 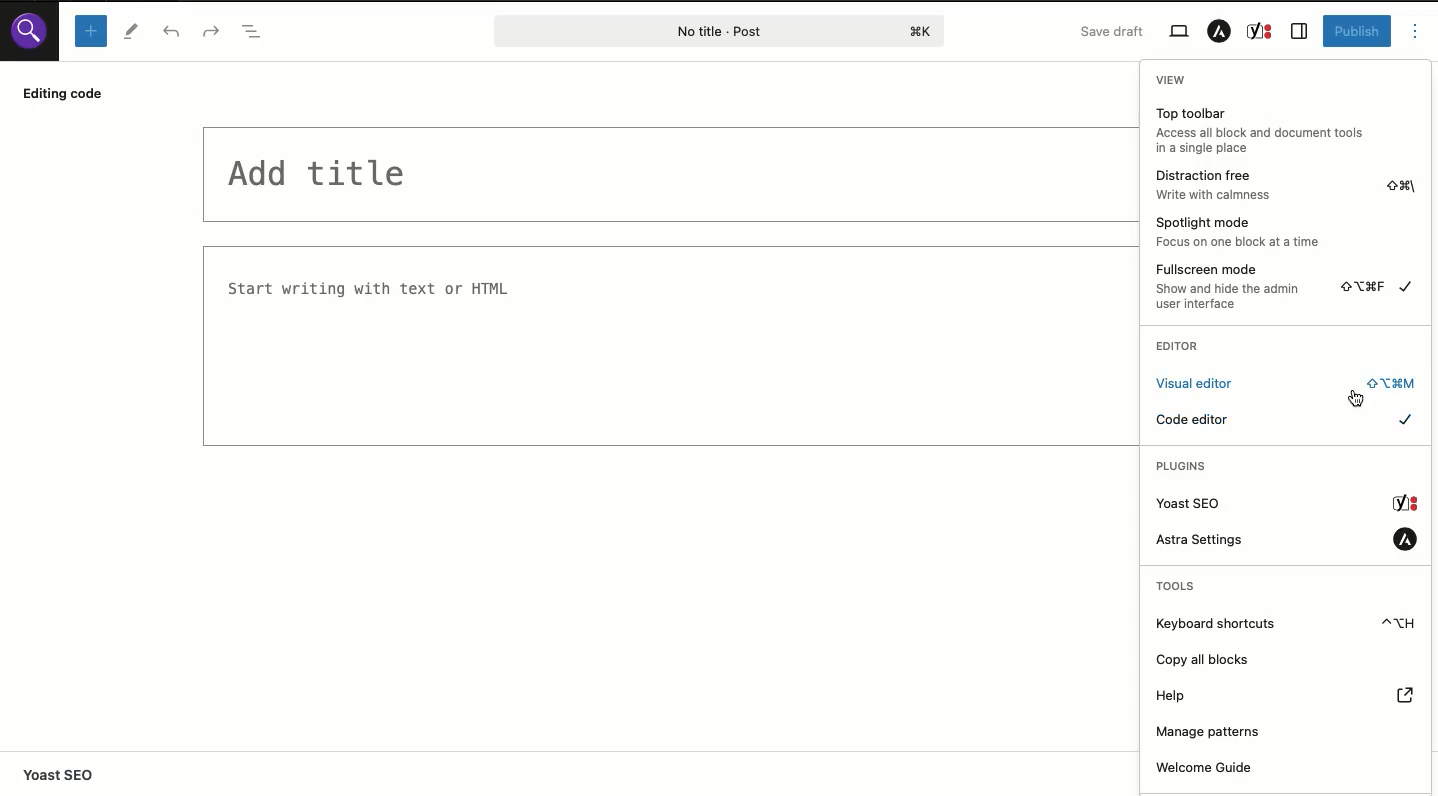 I want to click on Editor, so click(x=1177, y=346).